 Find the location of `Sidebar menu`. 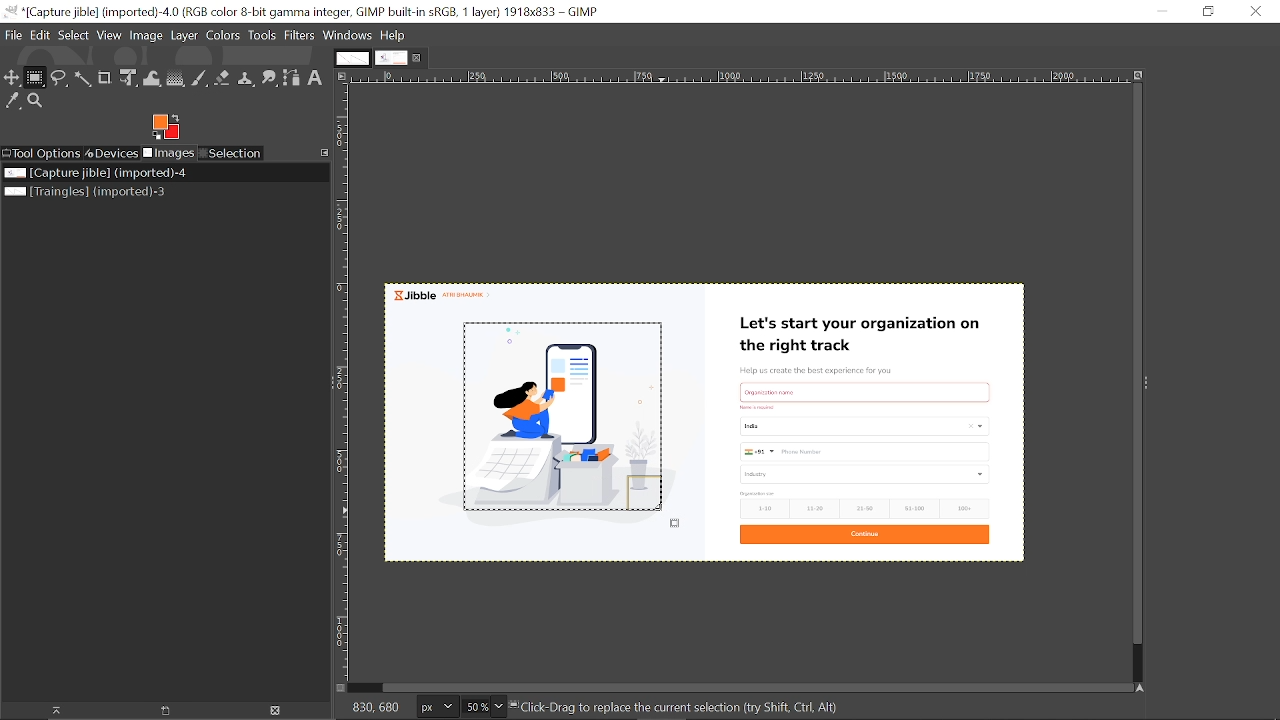

Sidebar menu is located at coordinates (327, 386).